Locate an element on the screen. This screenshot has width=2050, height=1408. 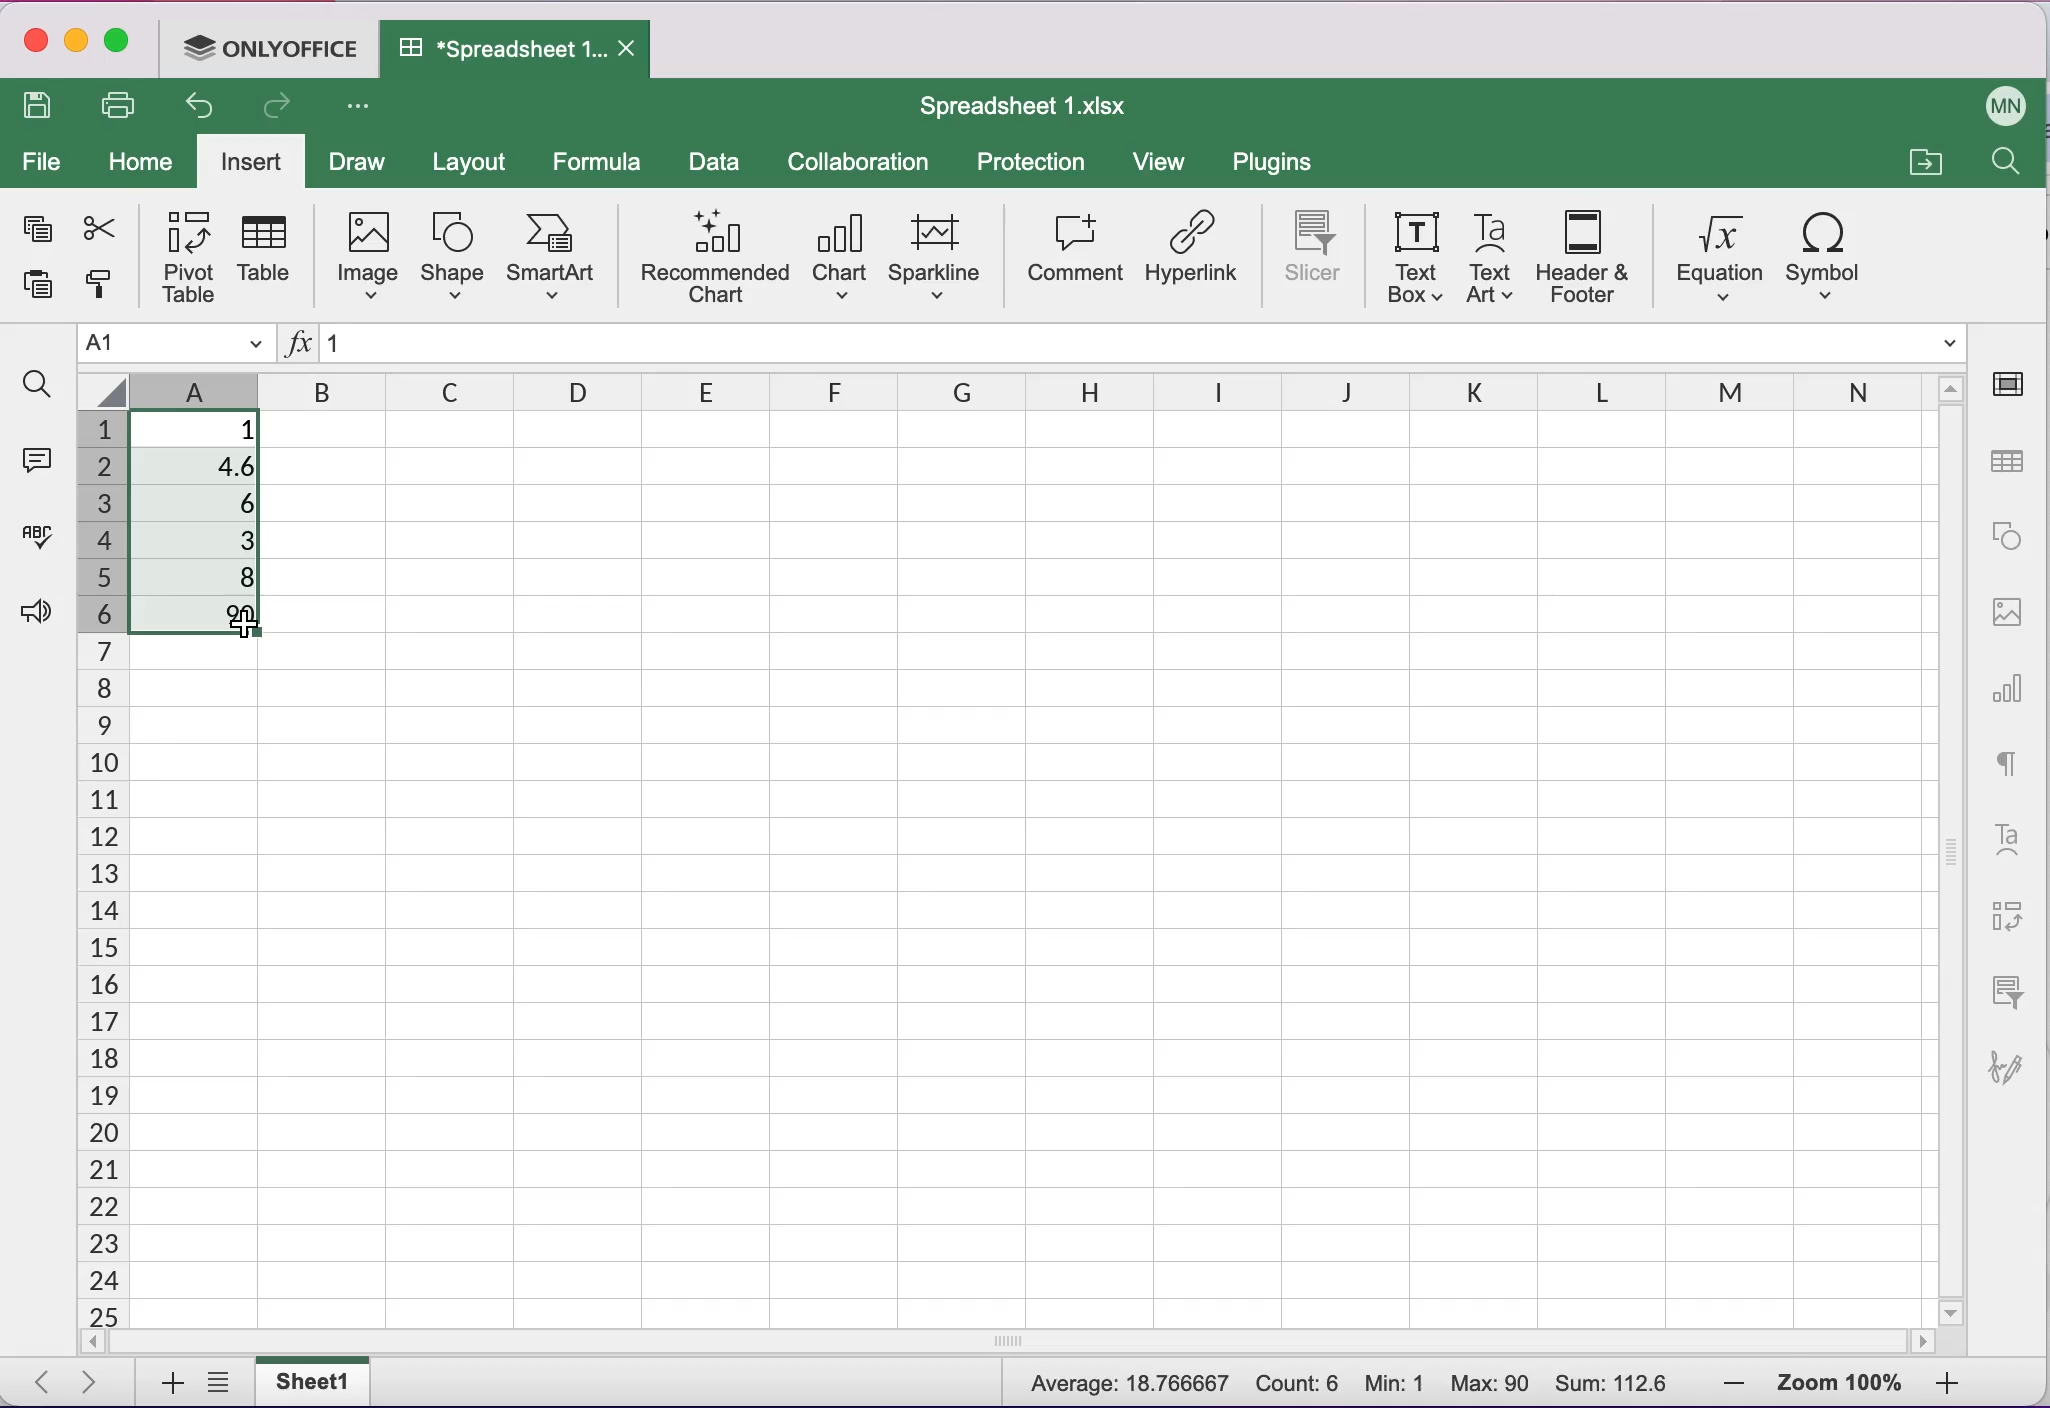
chart is located at coordinates (2010, 696).